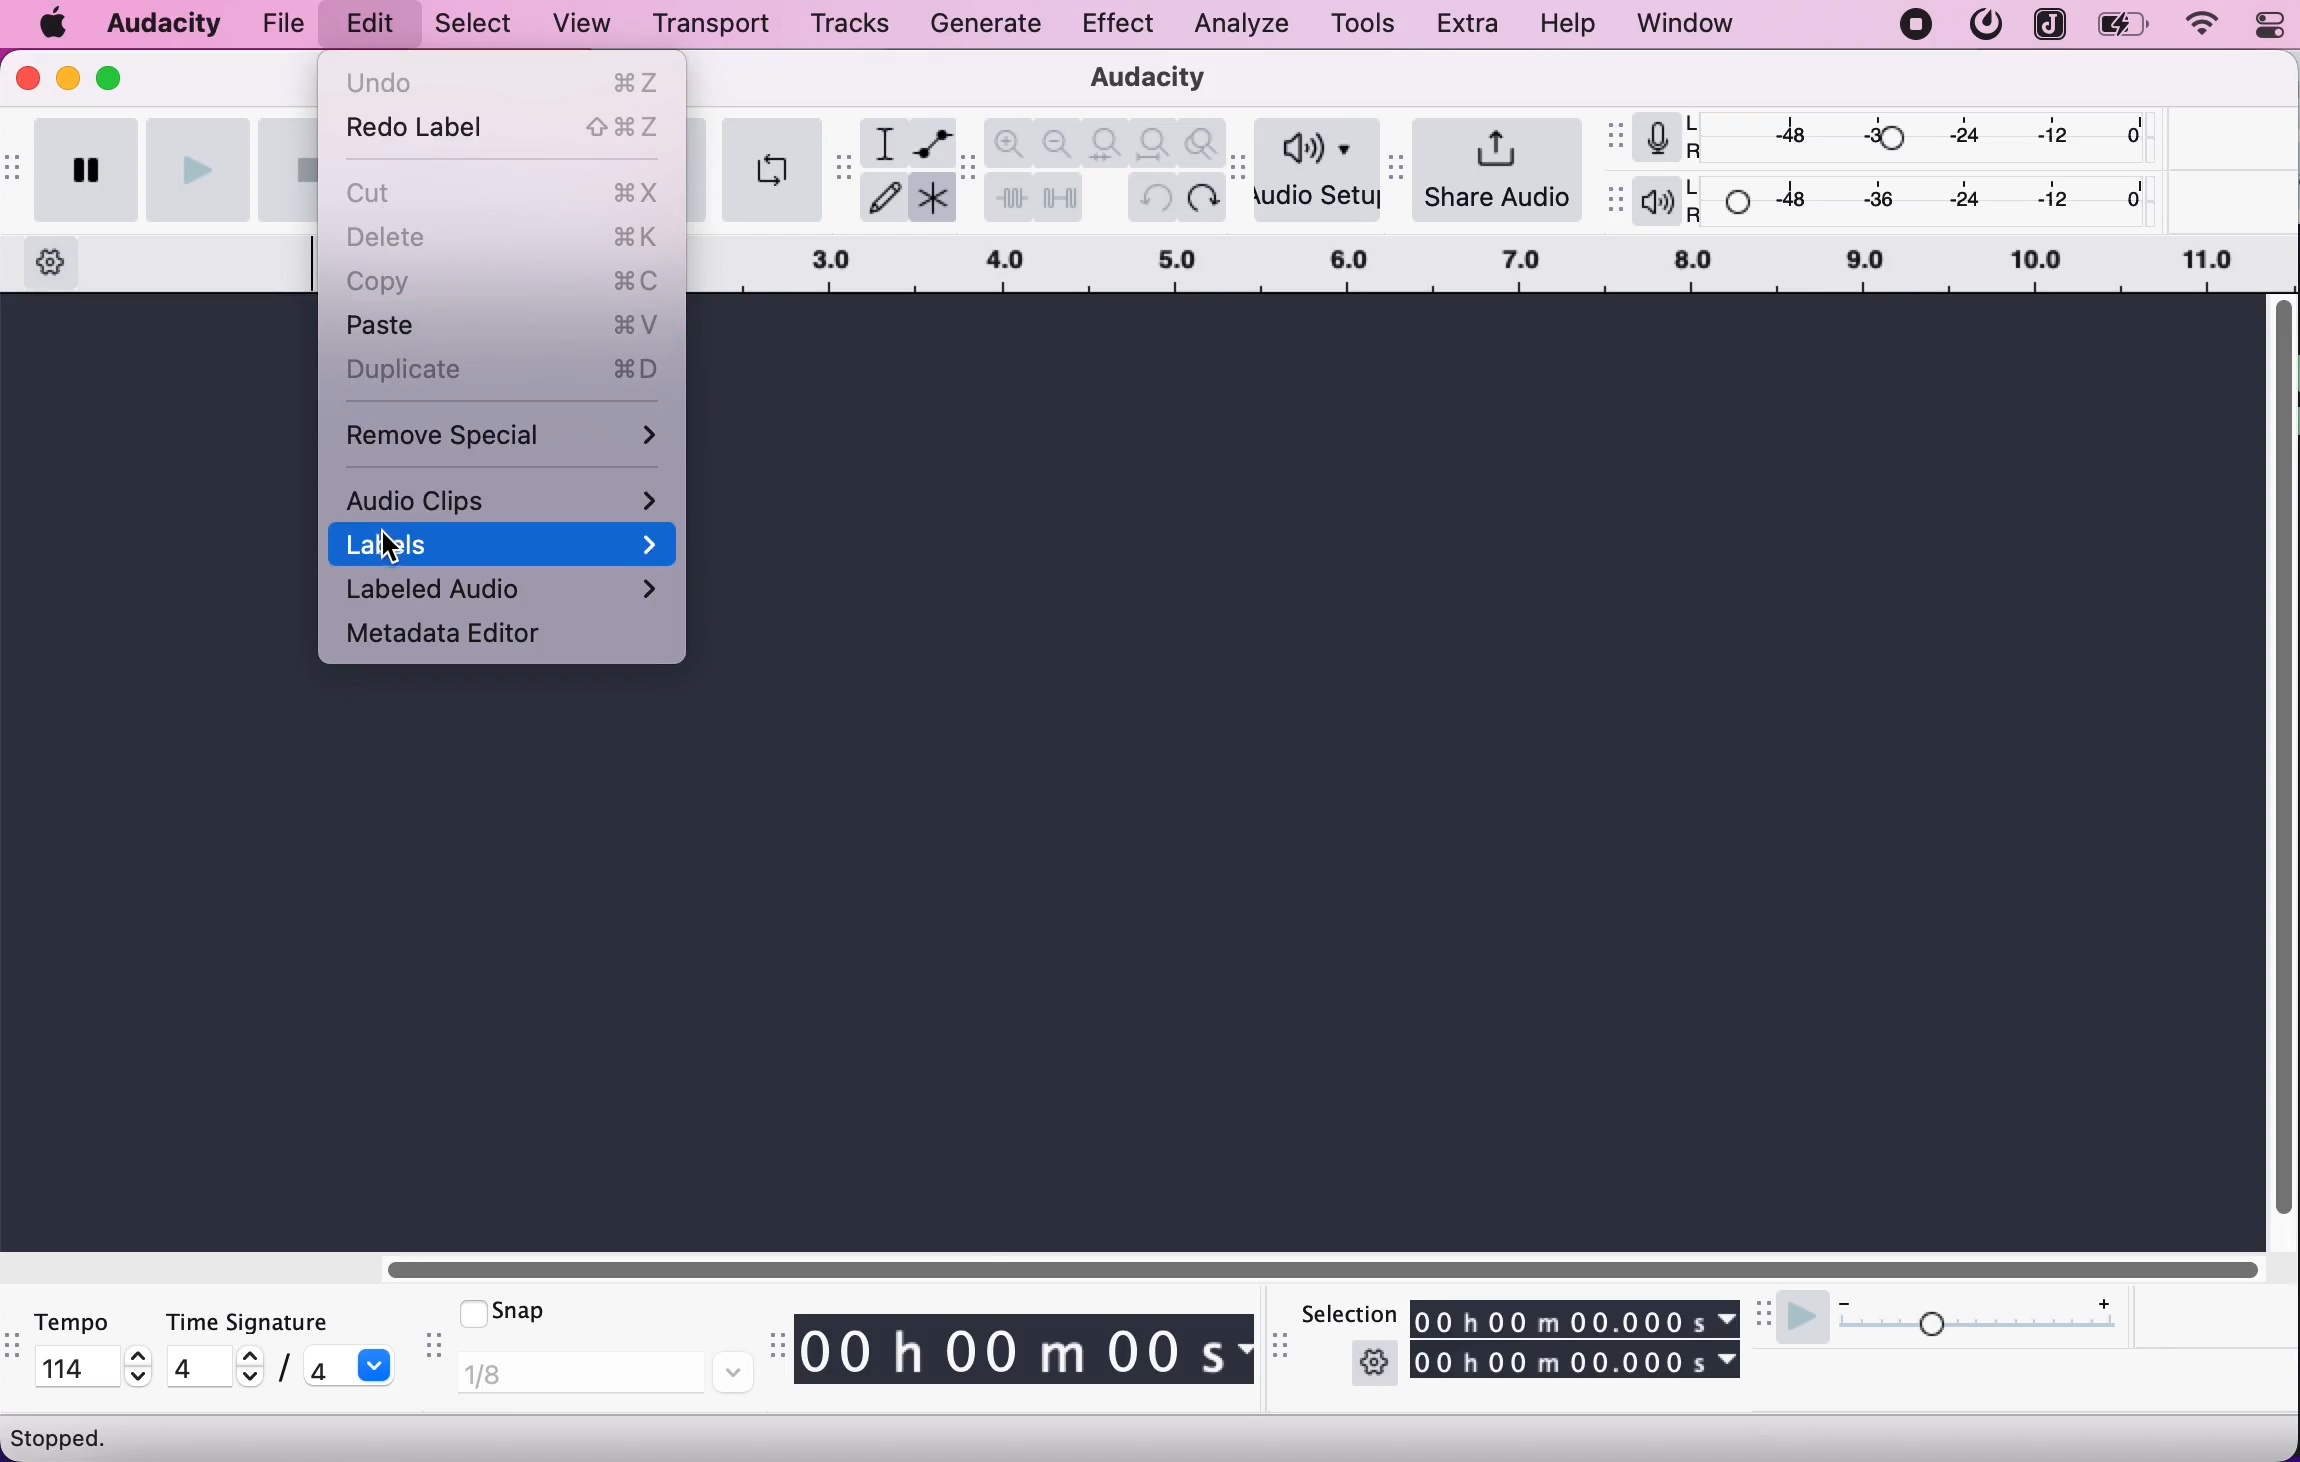 This screenshot has height=1462, width=2300. I want to click on zoom out, so click(1059, 141).